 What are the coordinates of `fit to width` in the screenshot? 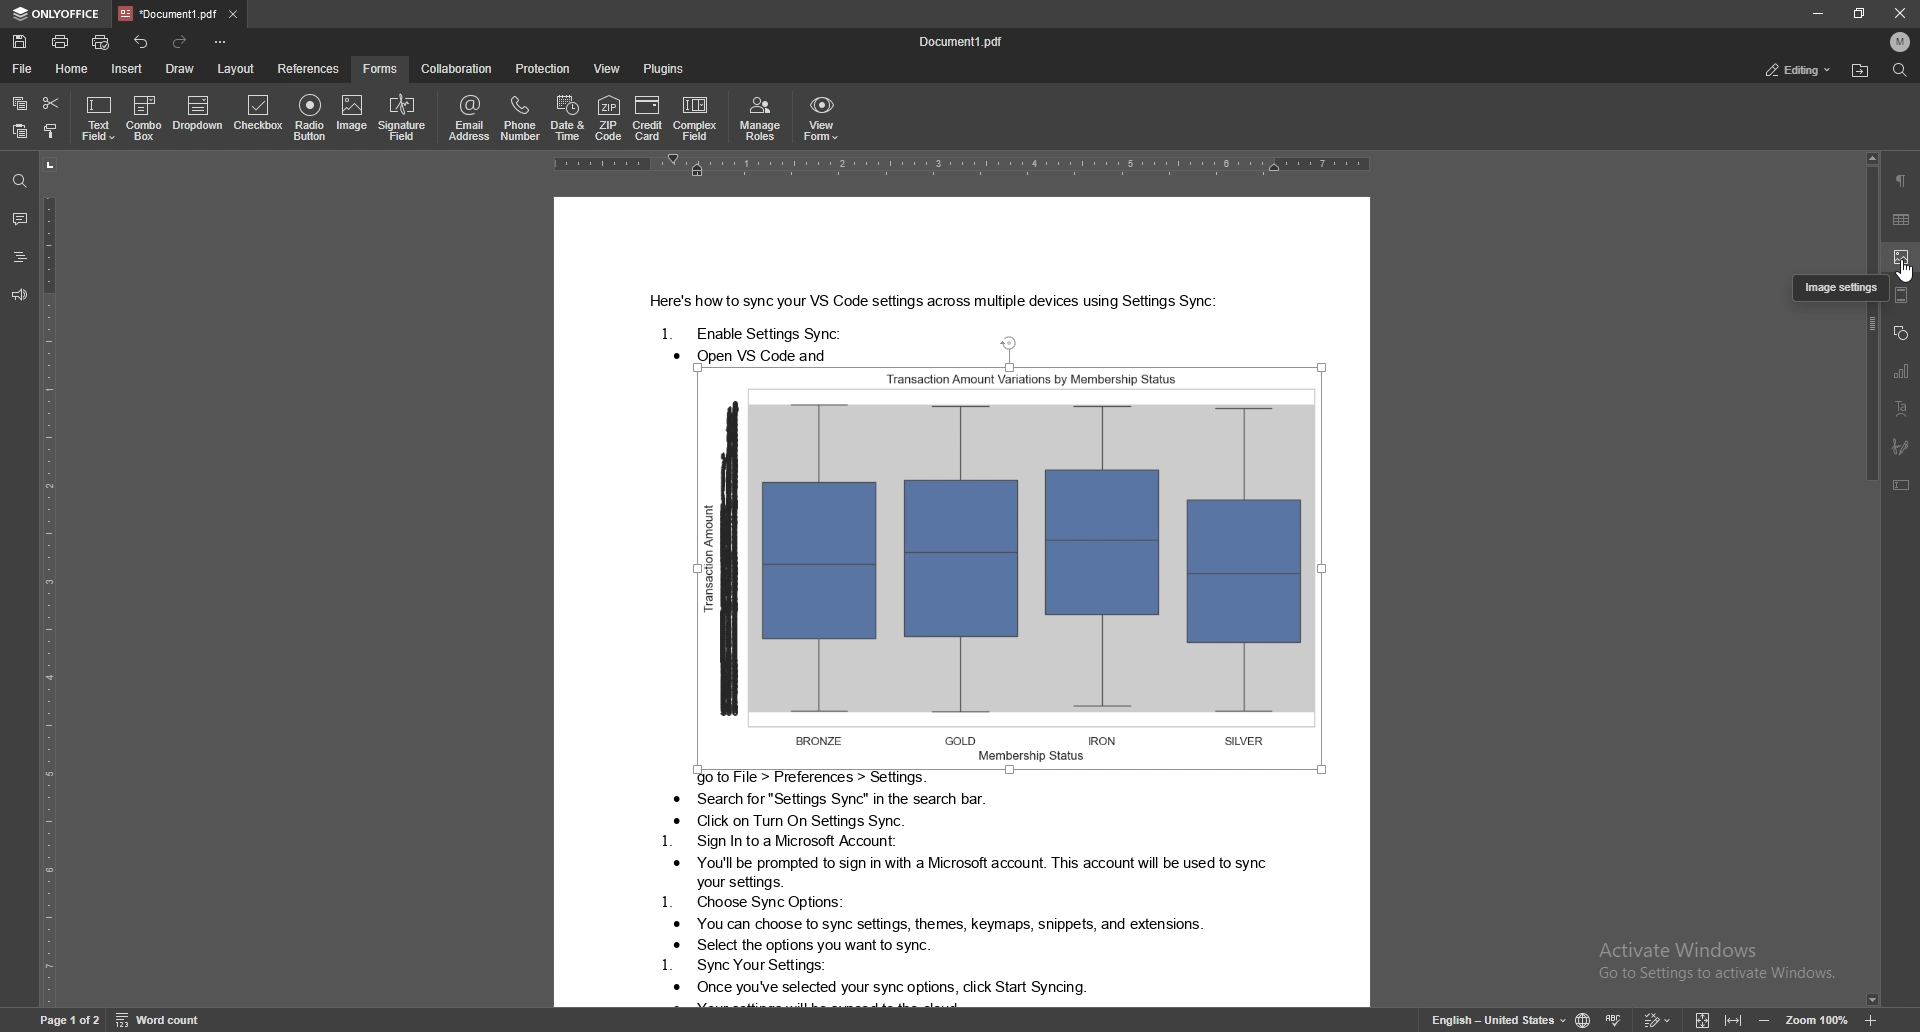 It's located at (1732, 1020).